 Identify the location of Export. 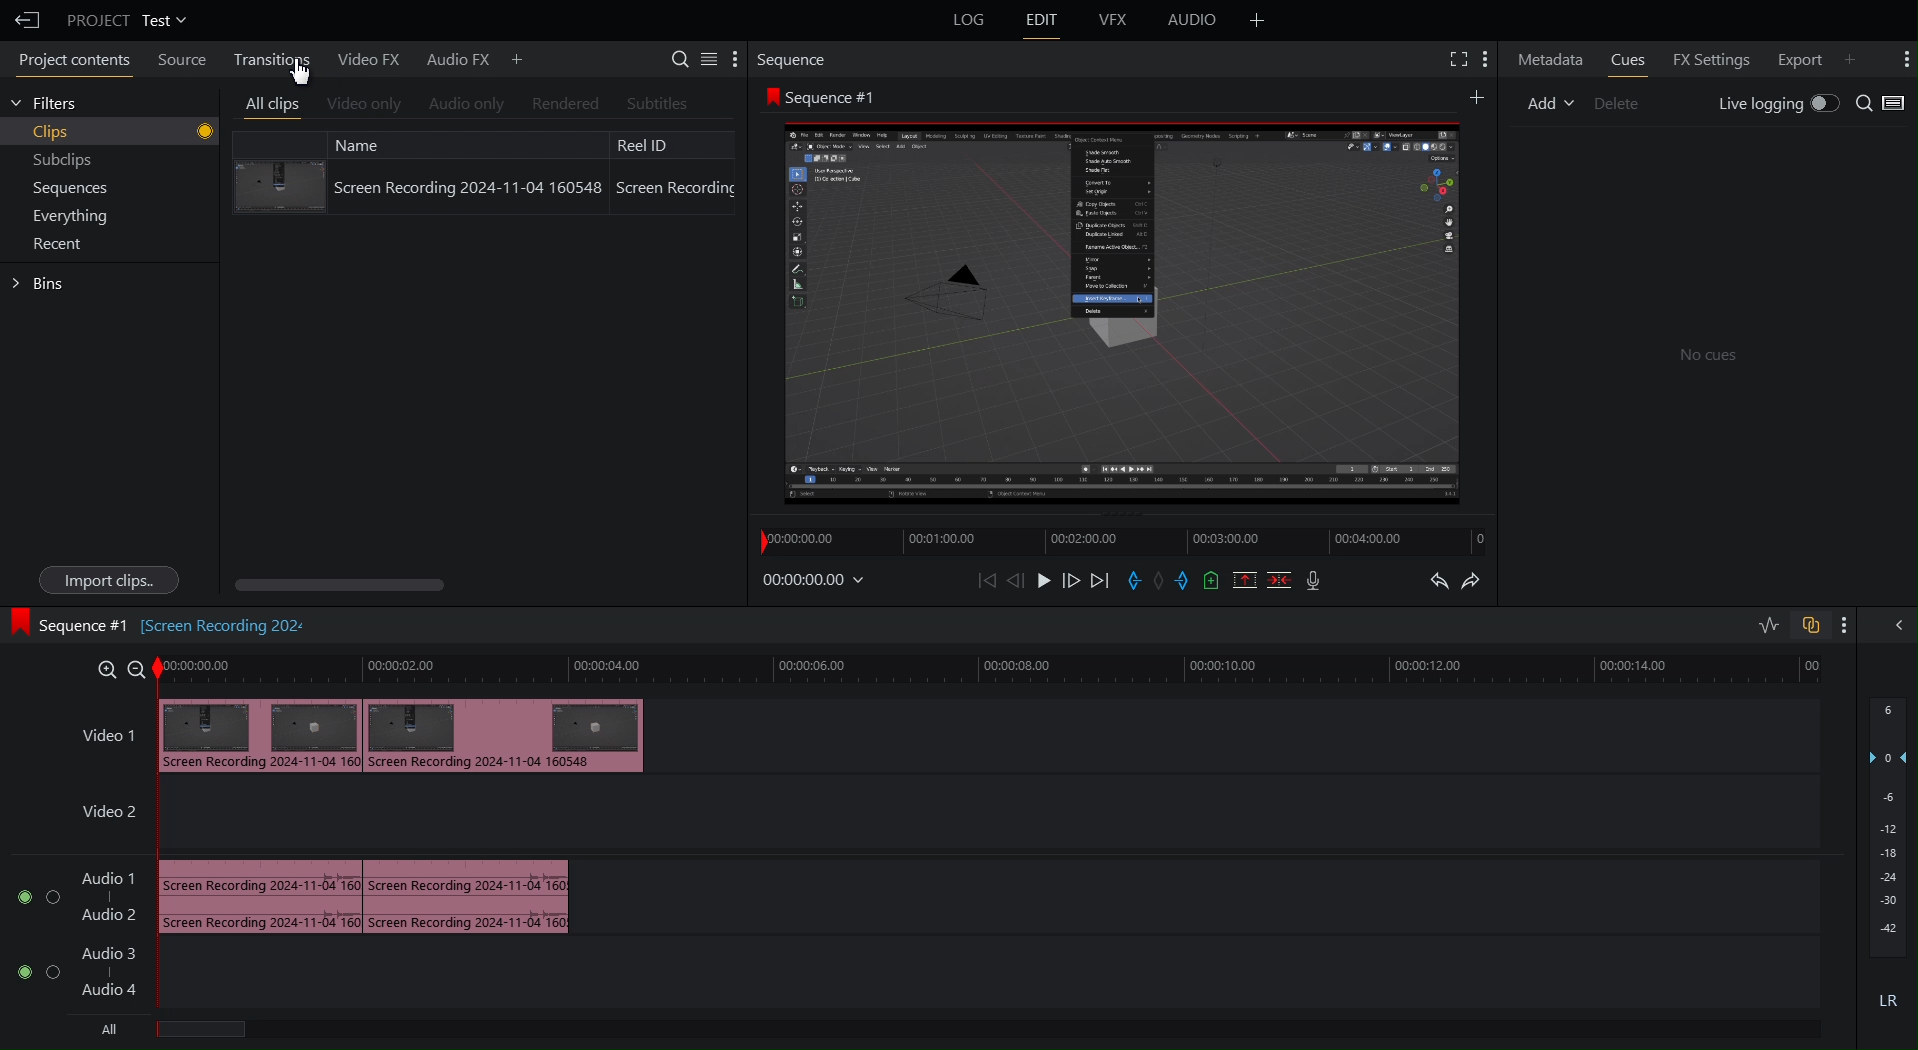
(1800, 58).